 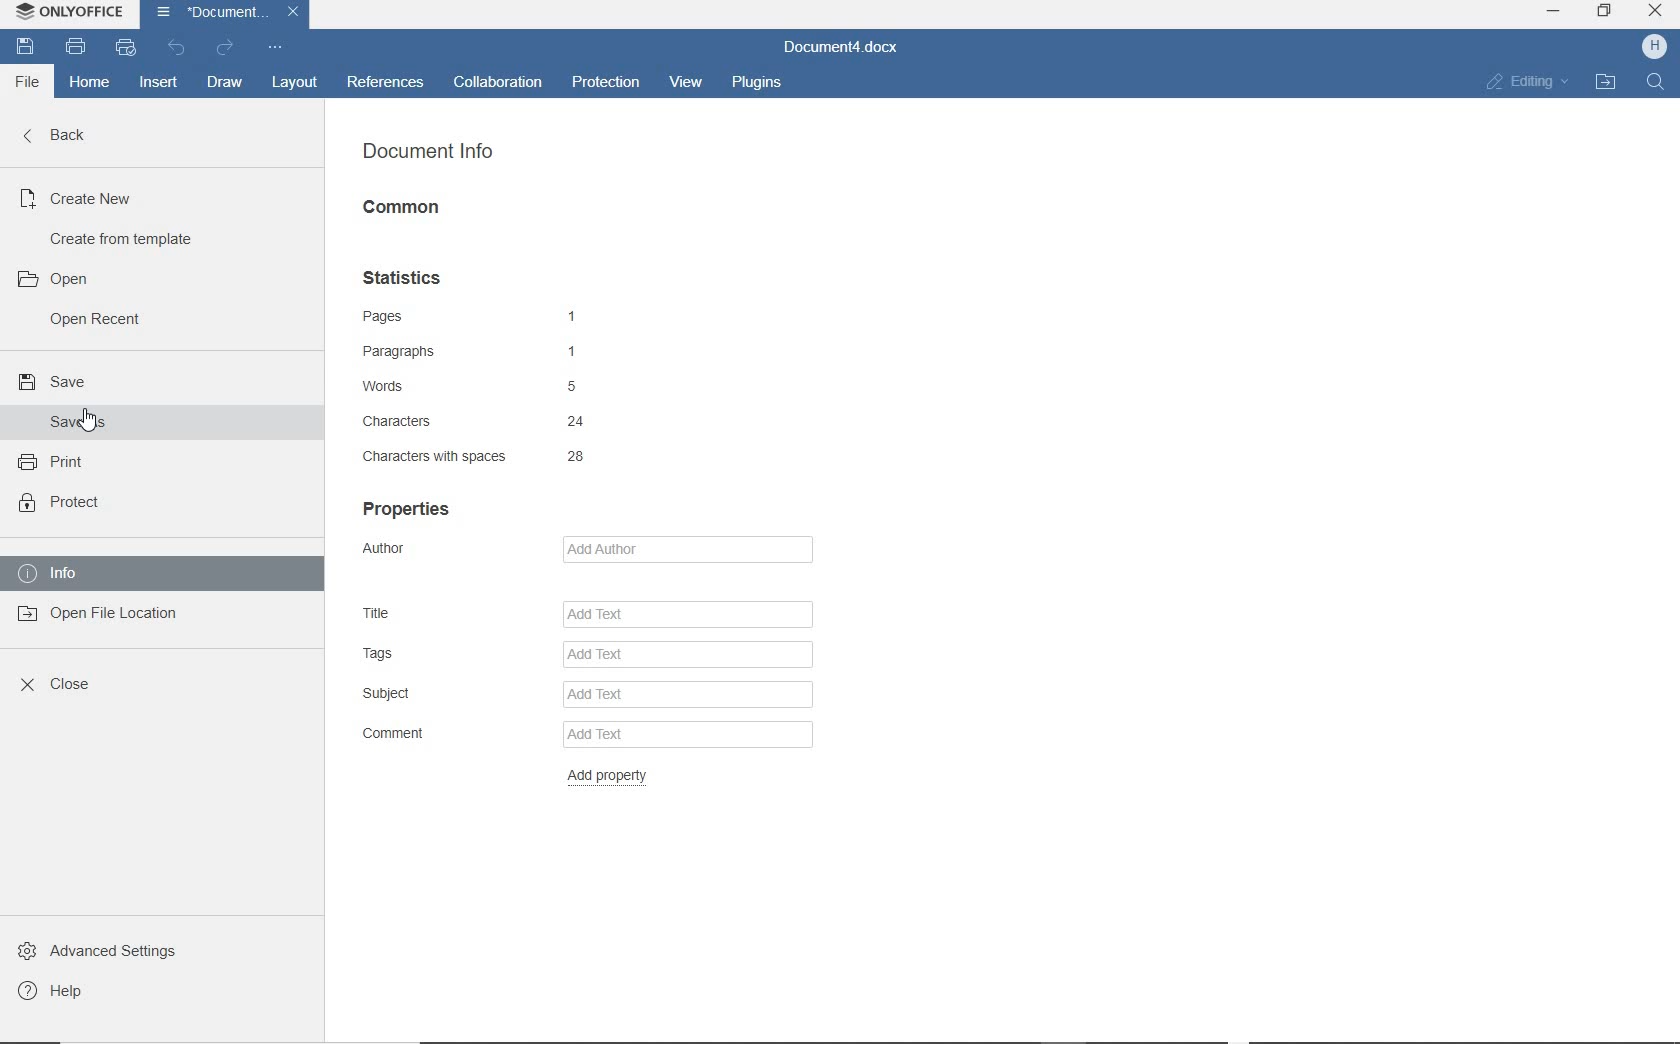 I want to click on insert, so click(x=159, y=83).